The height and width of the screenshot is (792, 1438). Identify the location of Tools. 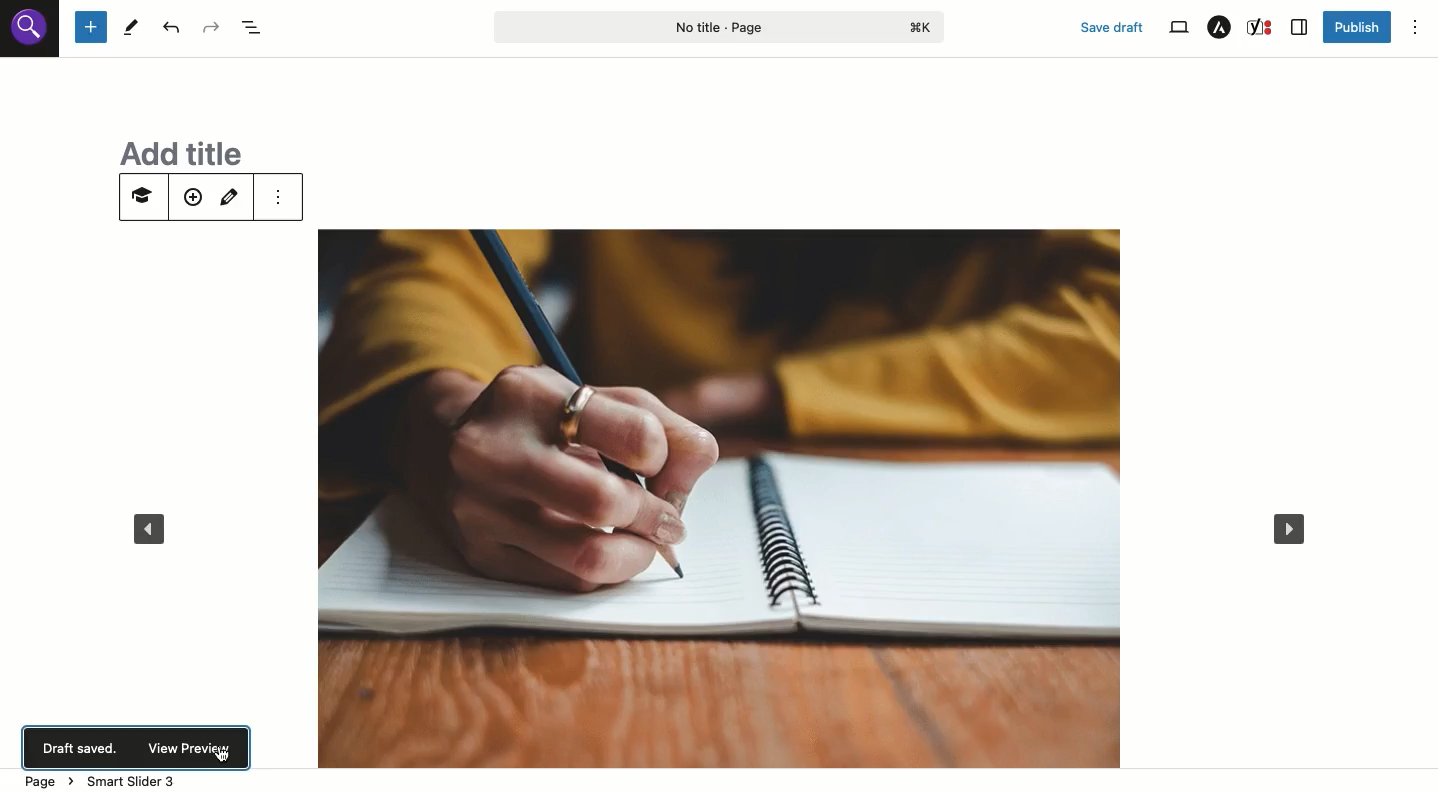
(132, 27).